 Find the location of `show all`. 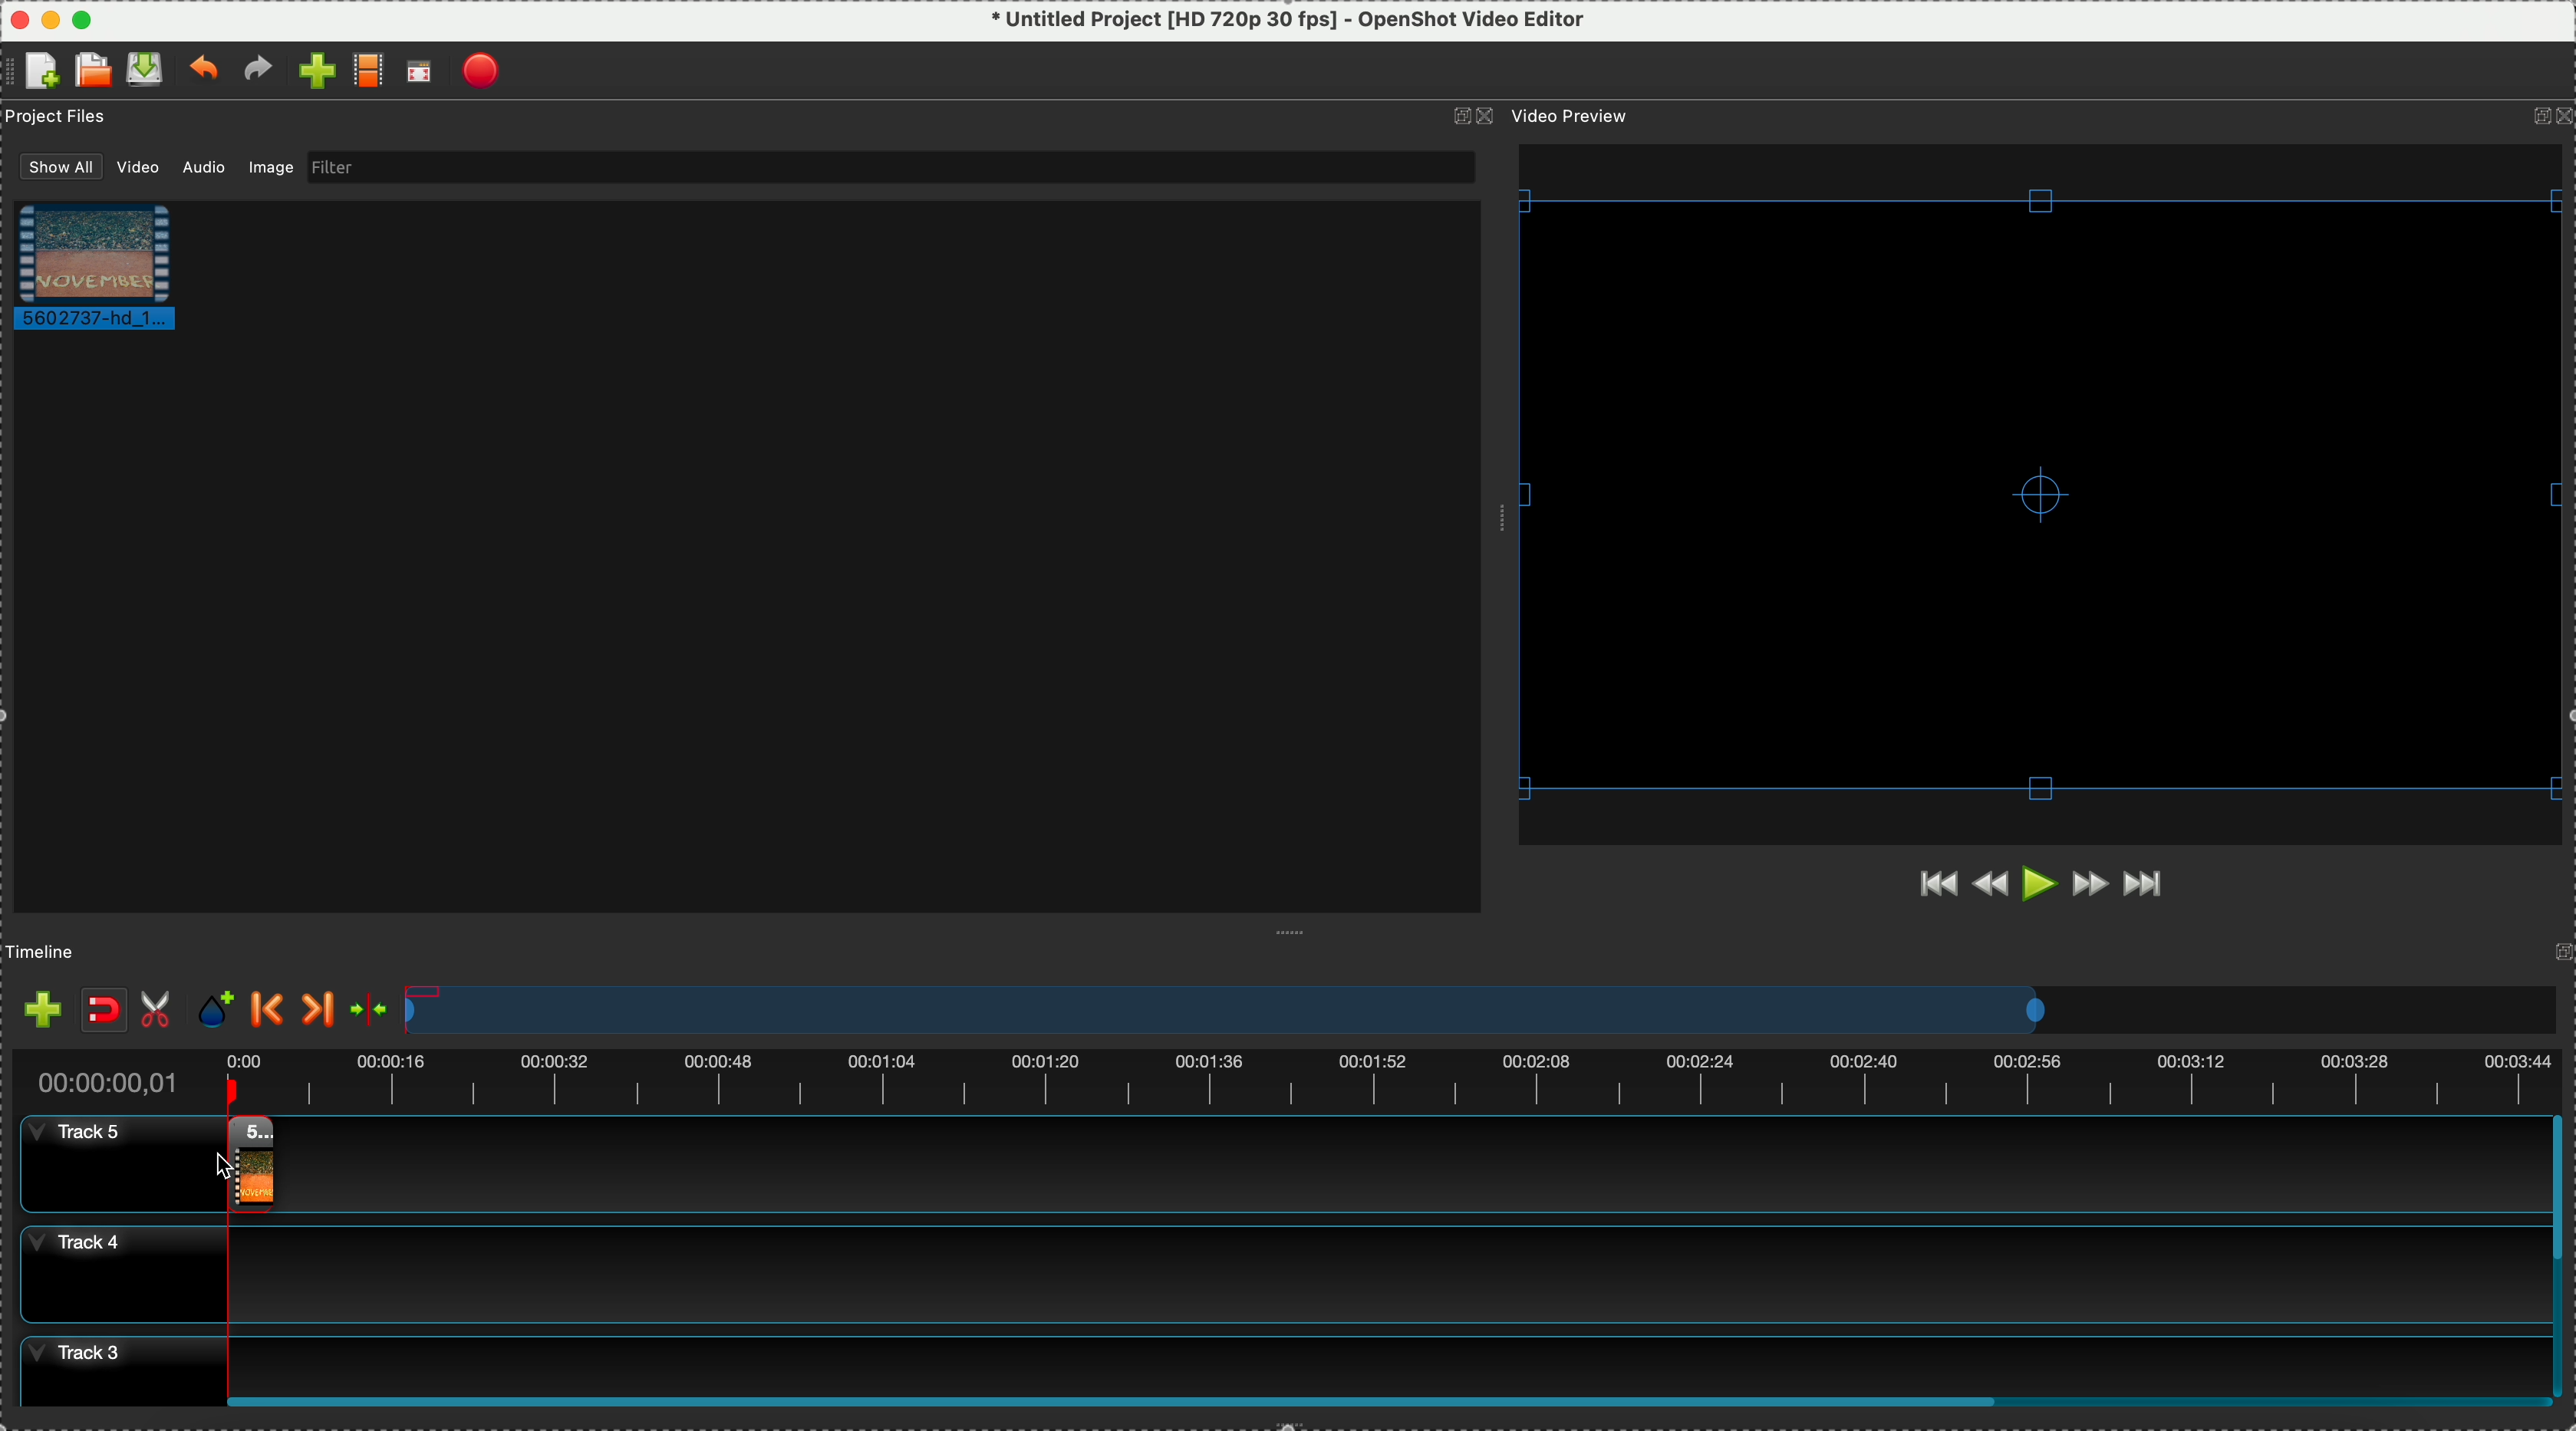

show all is located at coordinates (53, 165).